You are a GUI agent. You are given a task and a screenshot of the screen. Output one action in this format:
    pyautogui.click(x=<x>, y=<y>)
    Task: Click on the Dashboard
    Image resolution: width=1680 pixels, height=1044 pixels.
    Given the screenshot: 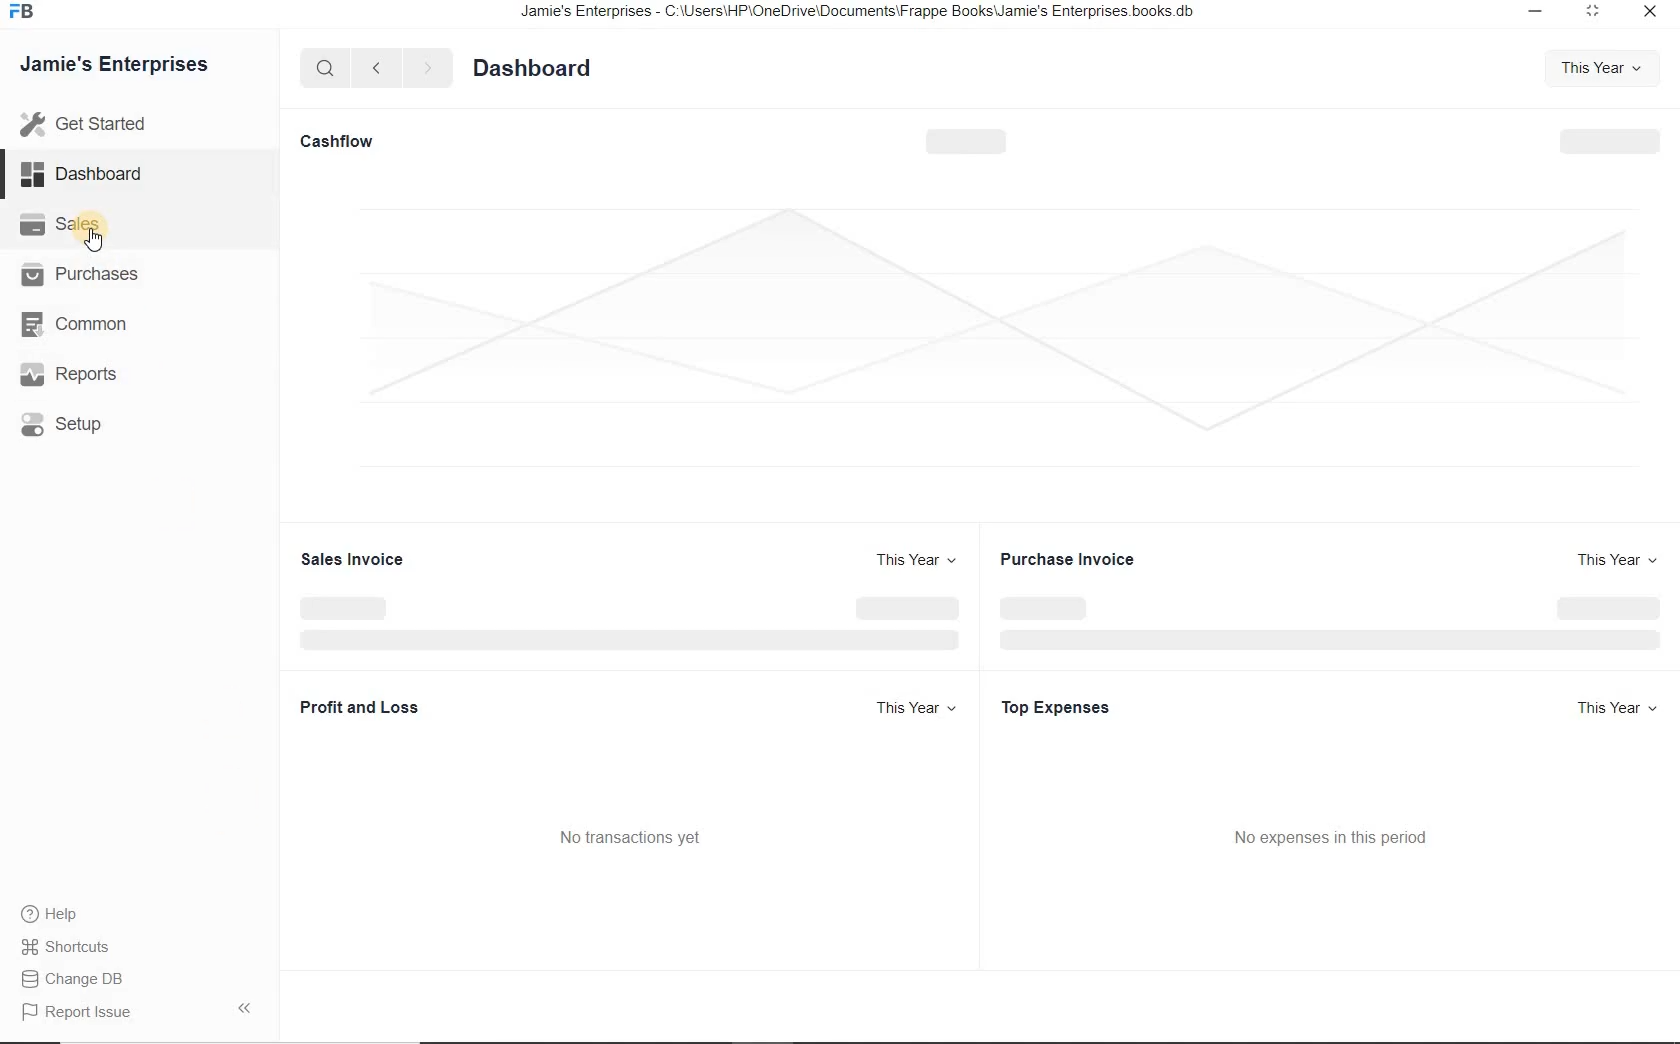 What is the action you would take?
    pyautogui.click(x=533, y=69)
    